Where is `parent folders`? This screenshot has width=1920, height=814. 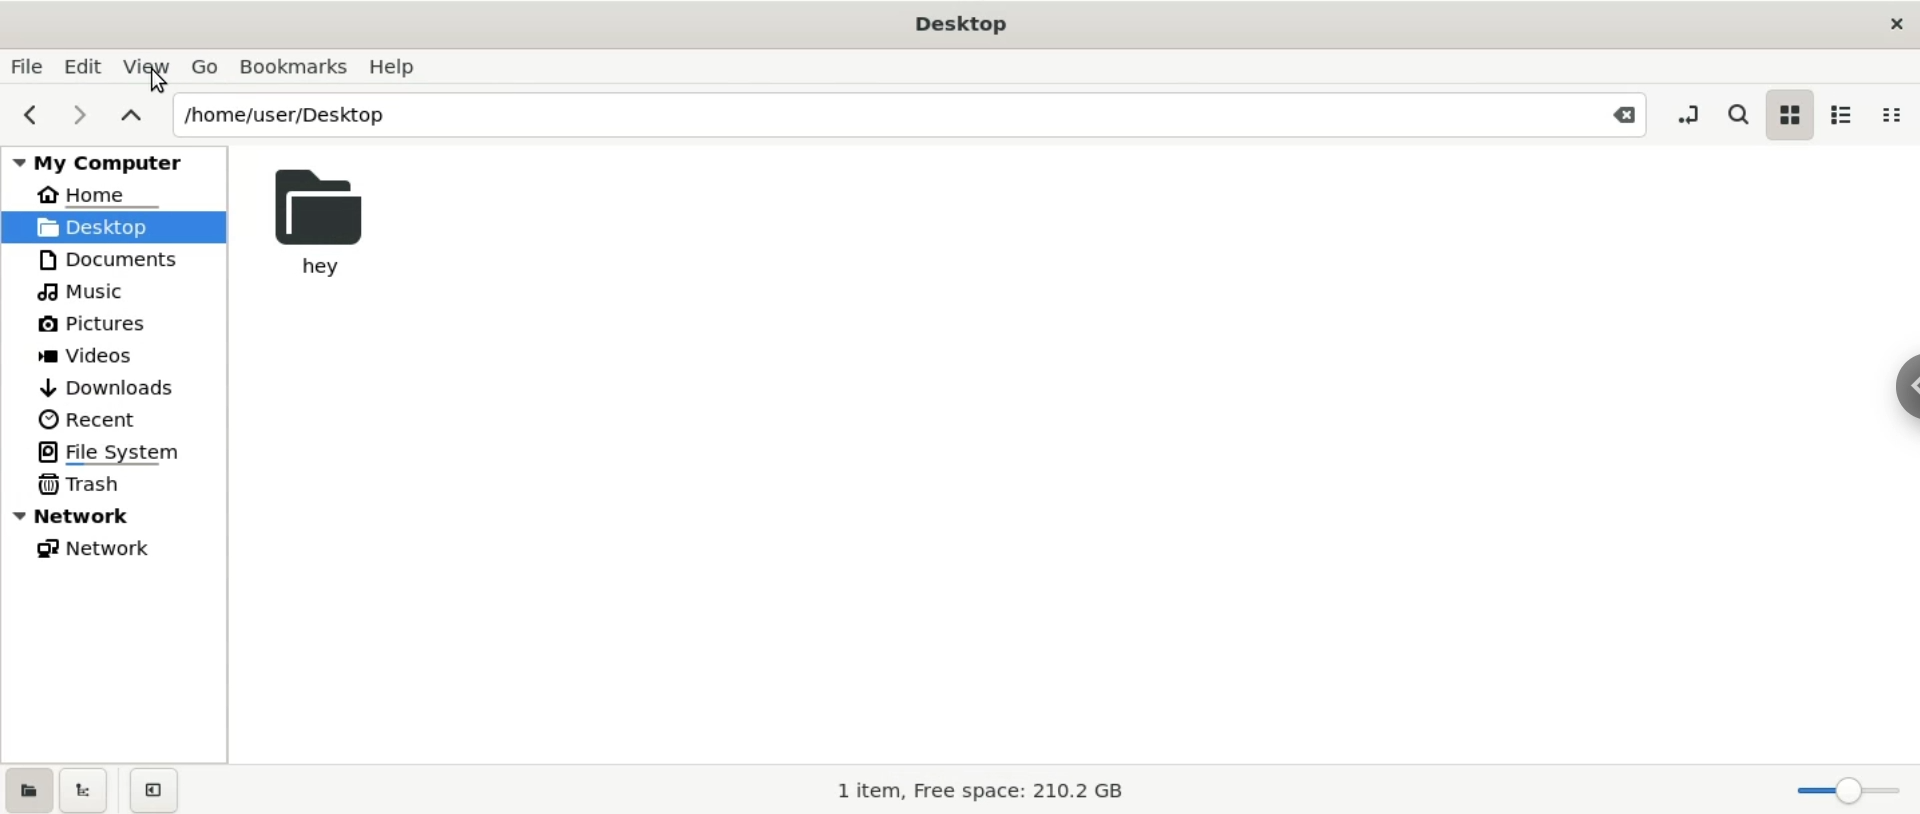
parent folders is located at coordinates (133, 115).